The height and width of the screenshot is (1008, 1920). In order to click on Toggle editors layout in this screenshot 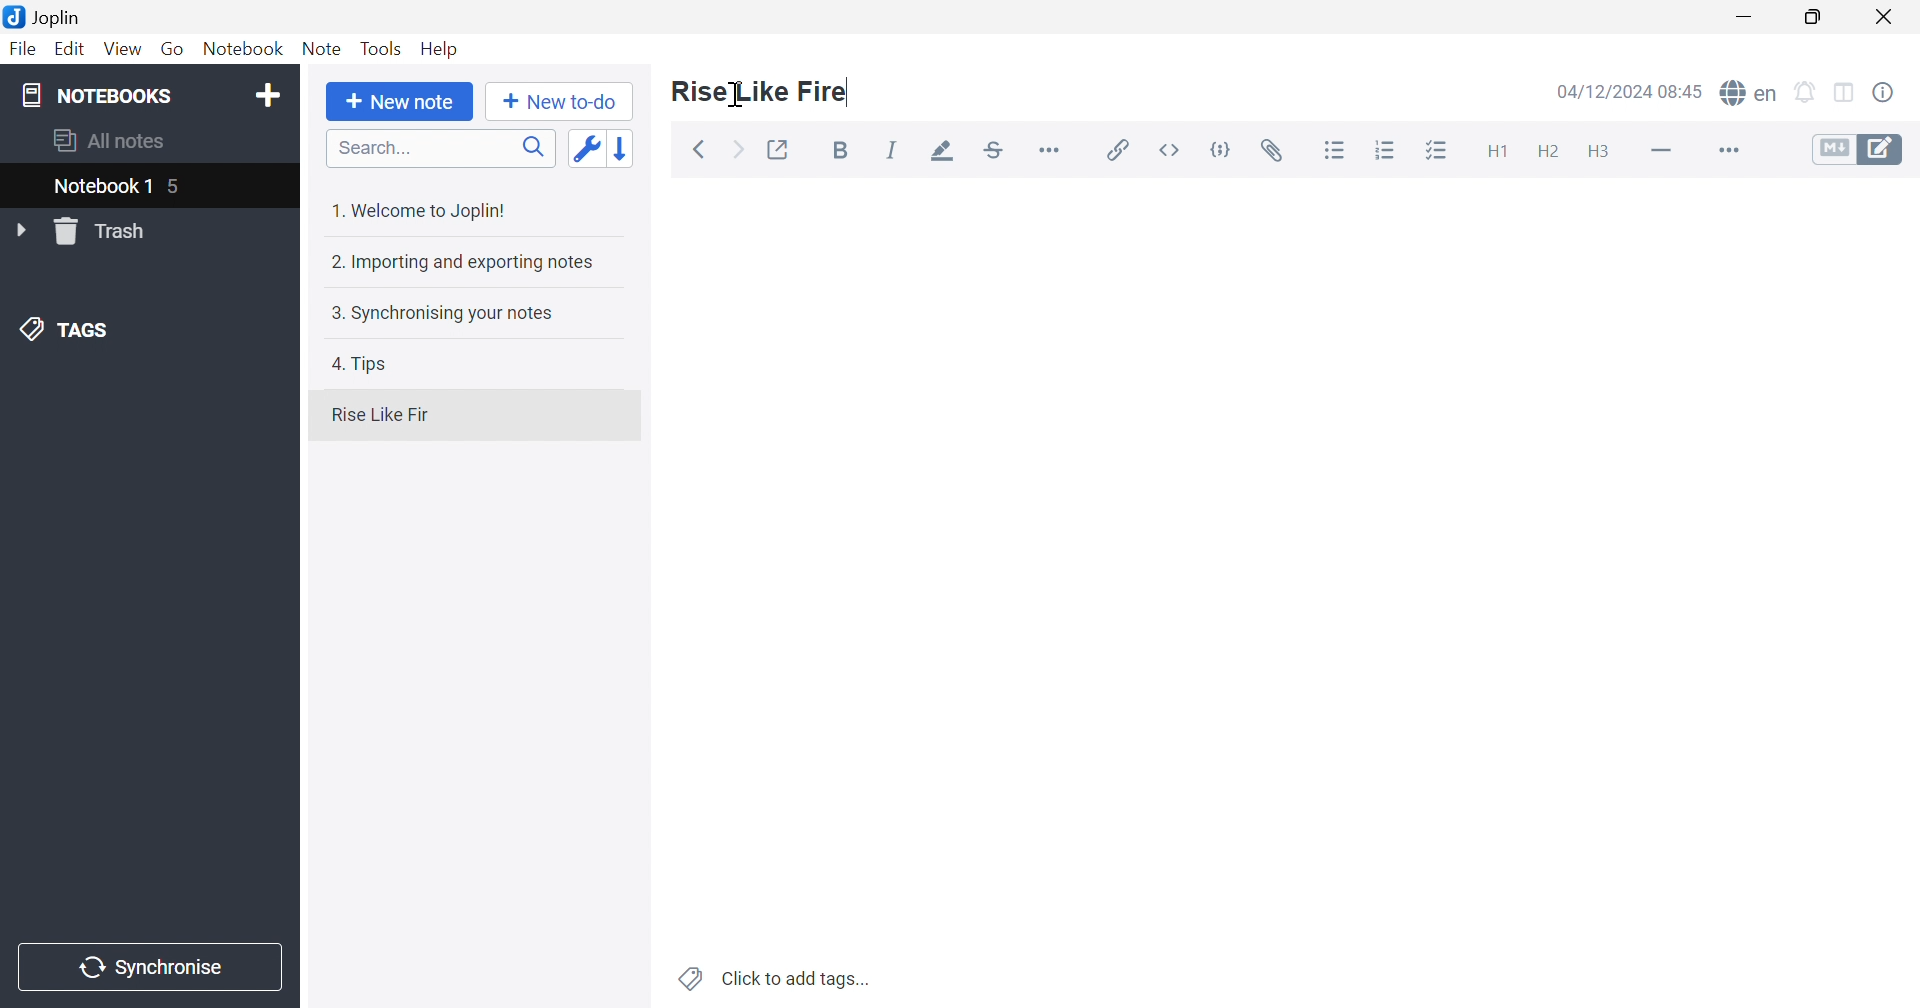, I will do `click(1844, 94)`.